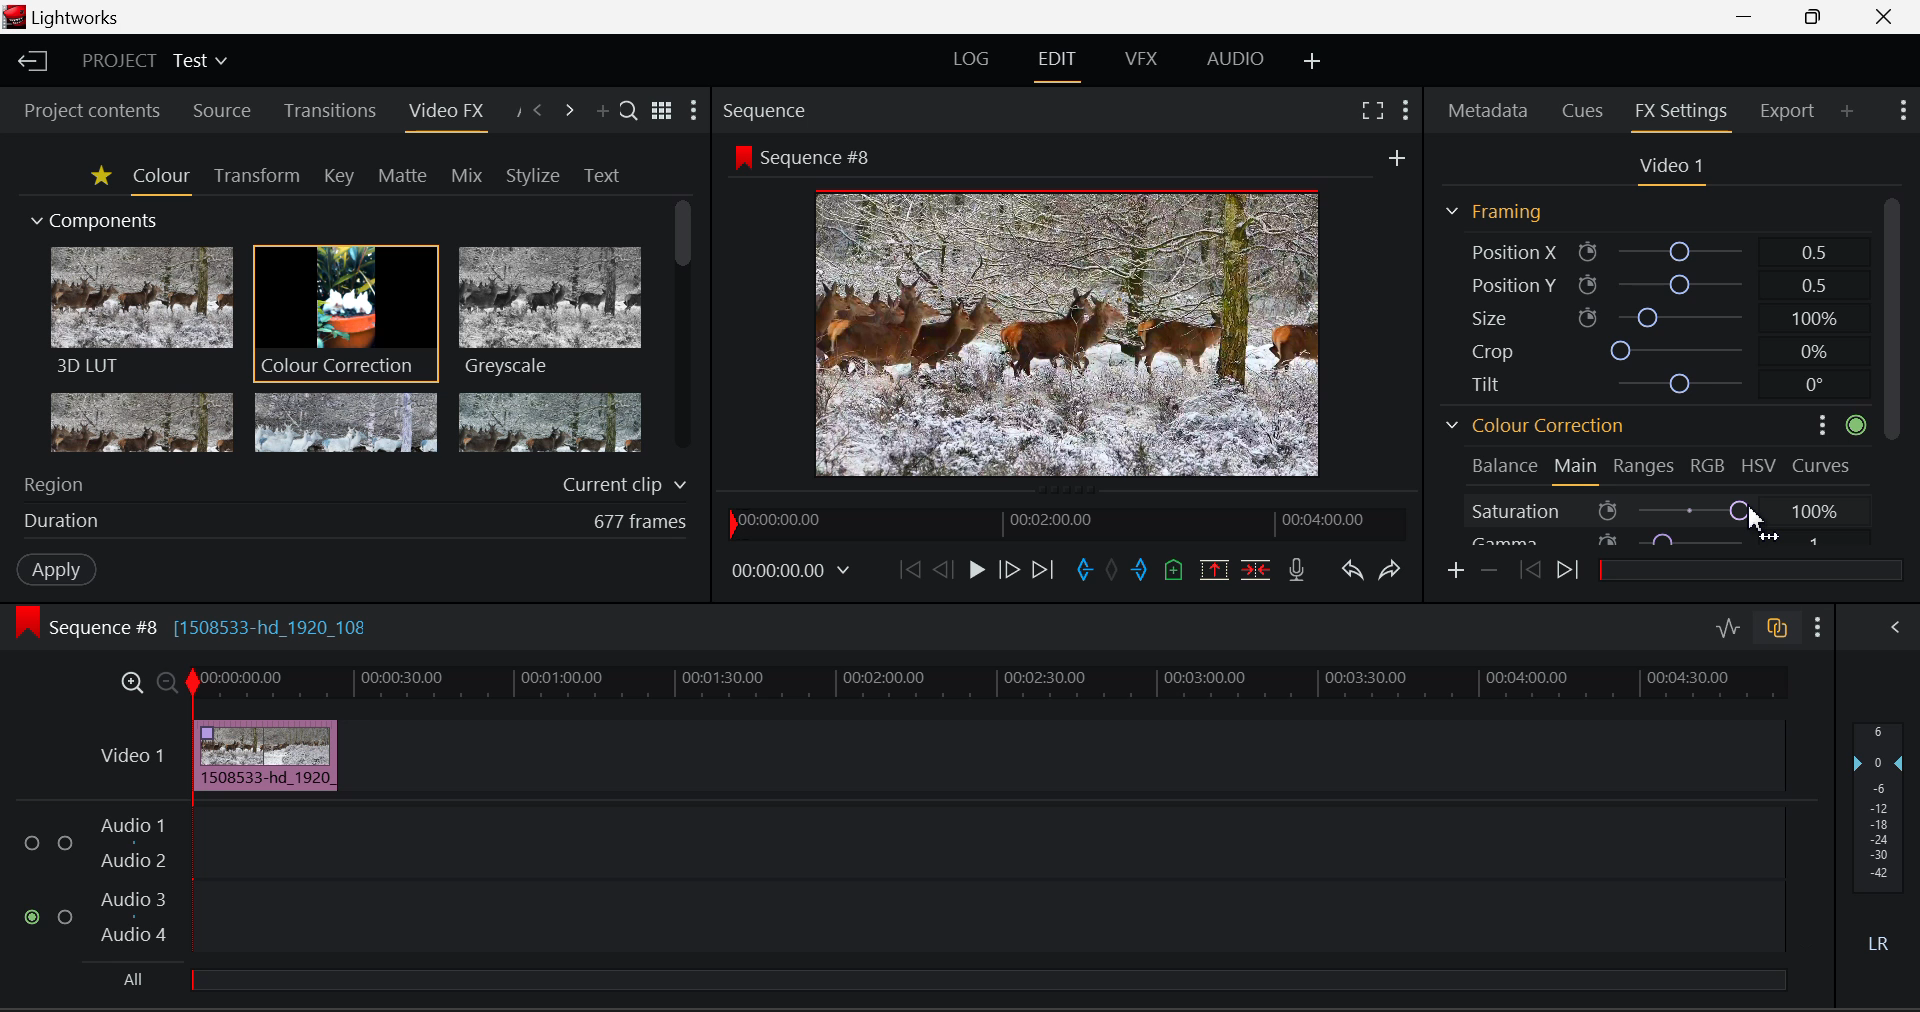 This screenshot has height=1012, width=1920. I want to click on Gamma, so click(1648, 539).